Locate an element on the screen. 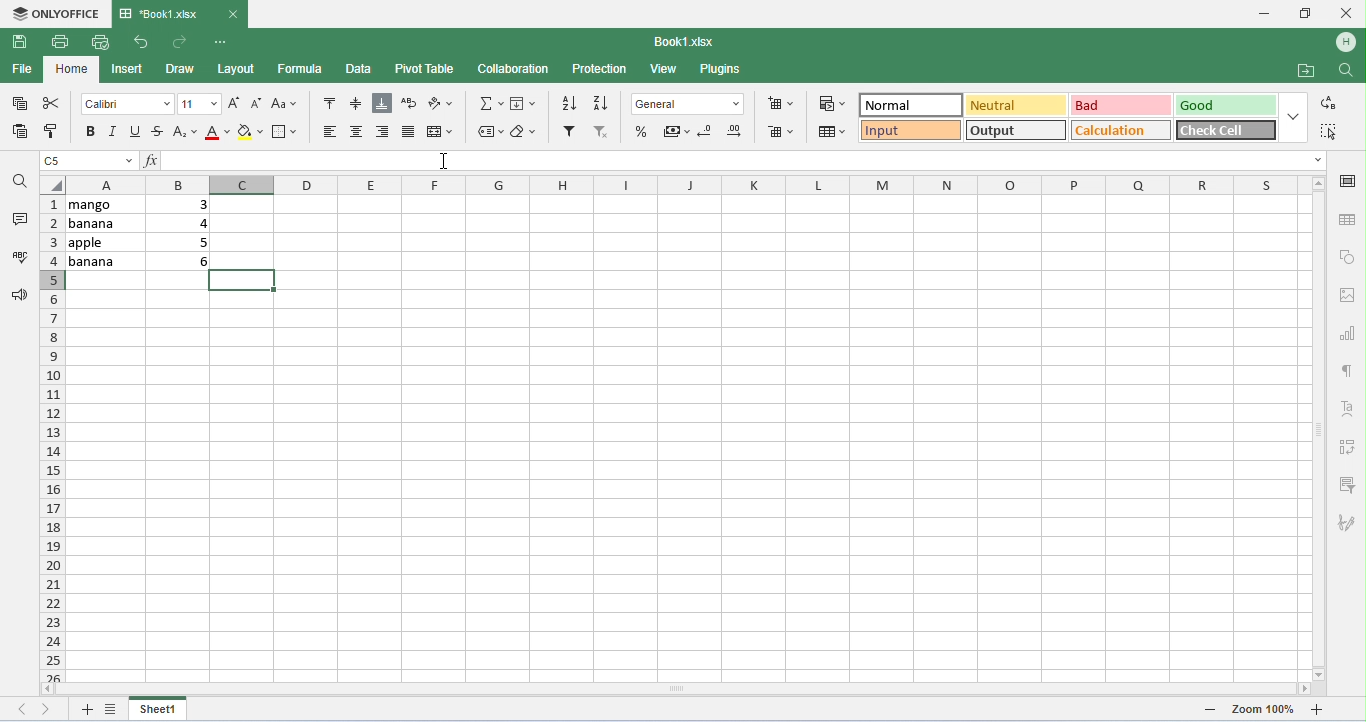 Image resolution: width=1366 pixels, height=722 pixels. horizontal scroll bar is located at coordinates (674, 688).